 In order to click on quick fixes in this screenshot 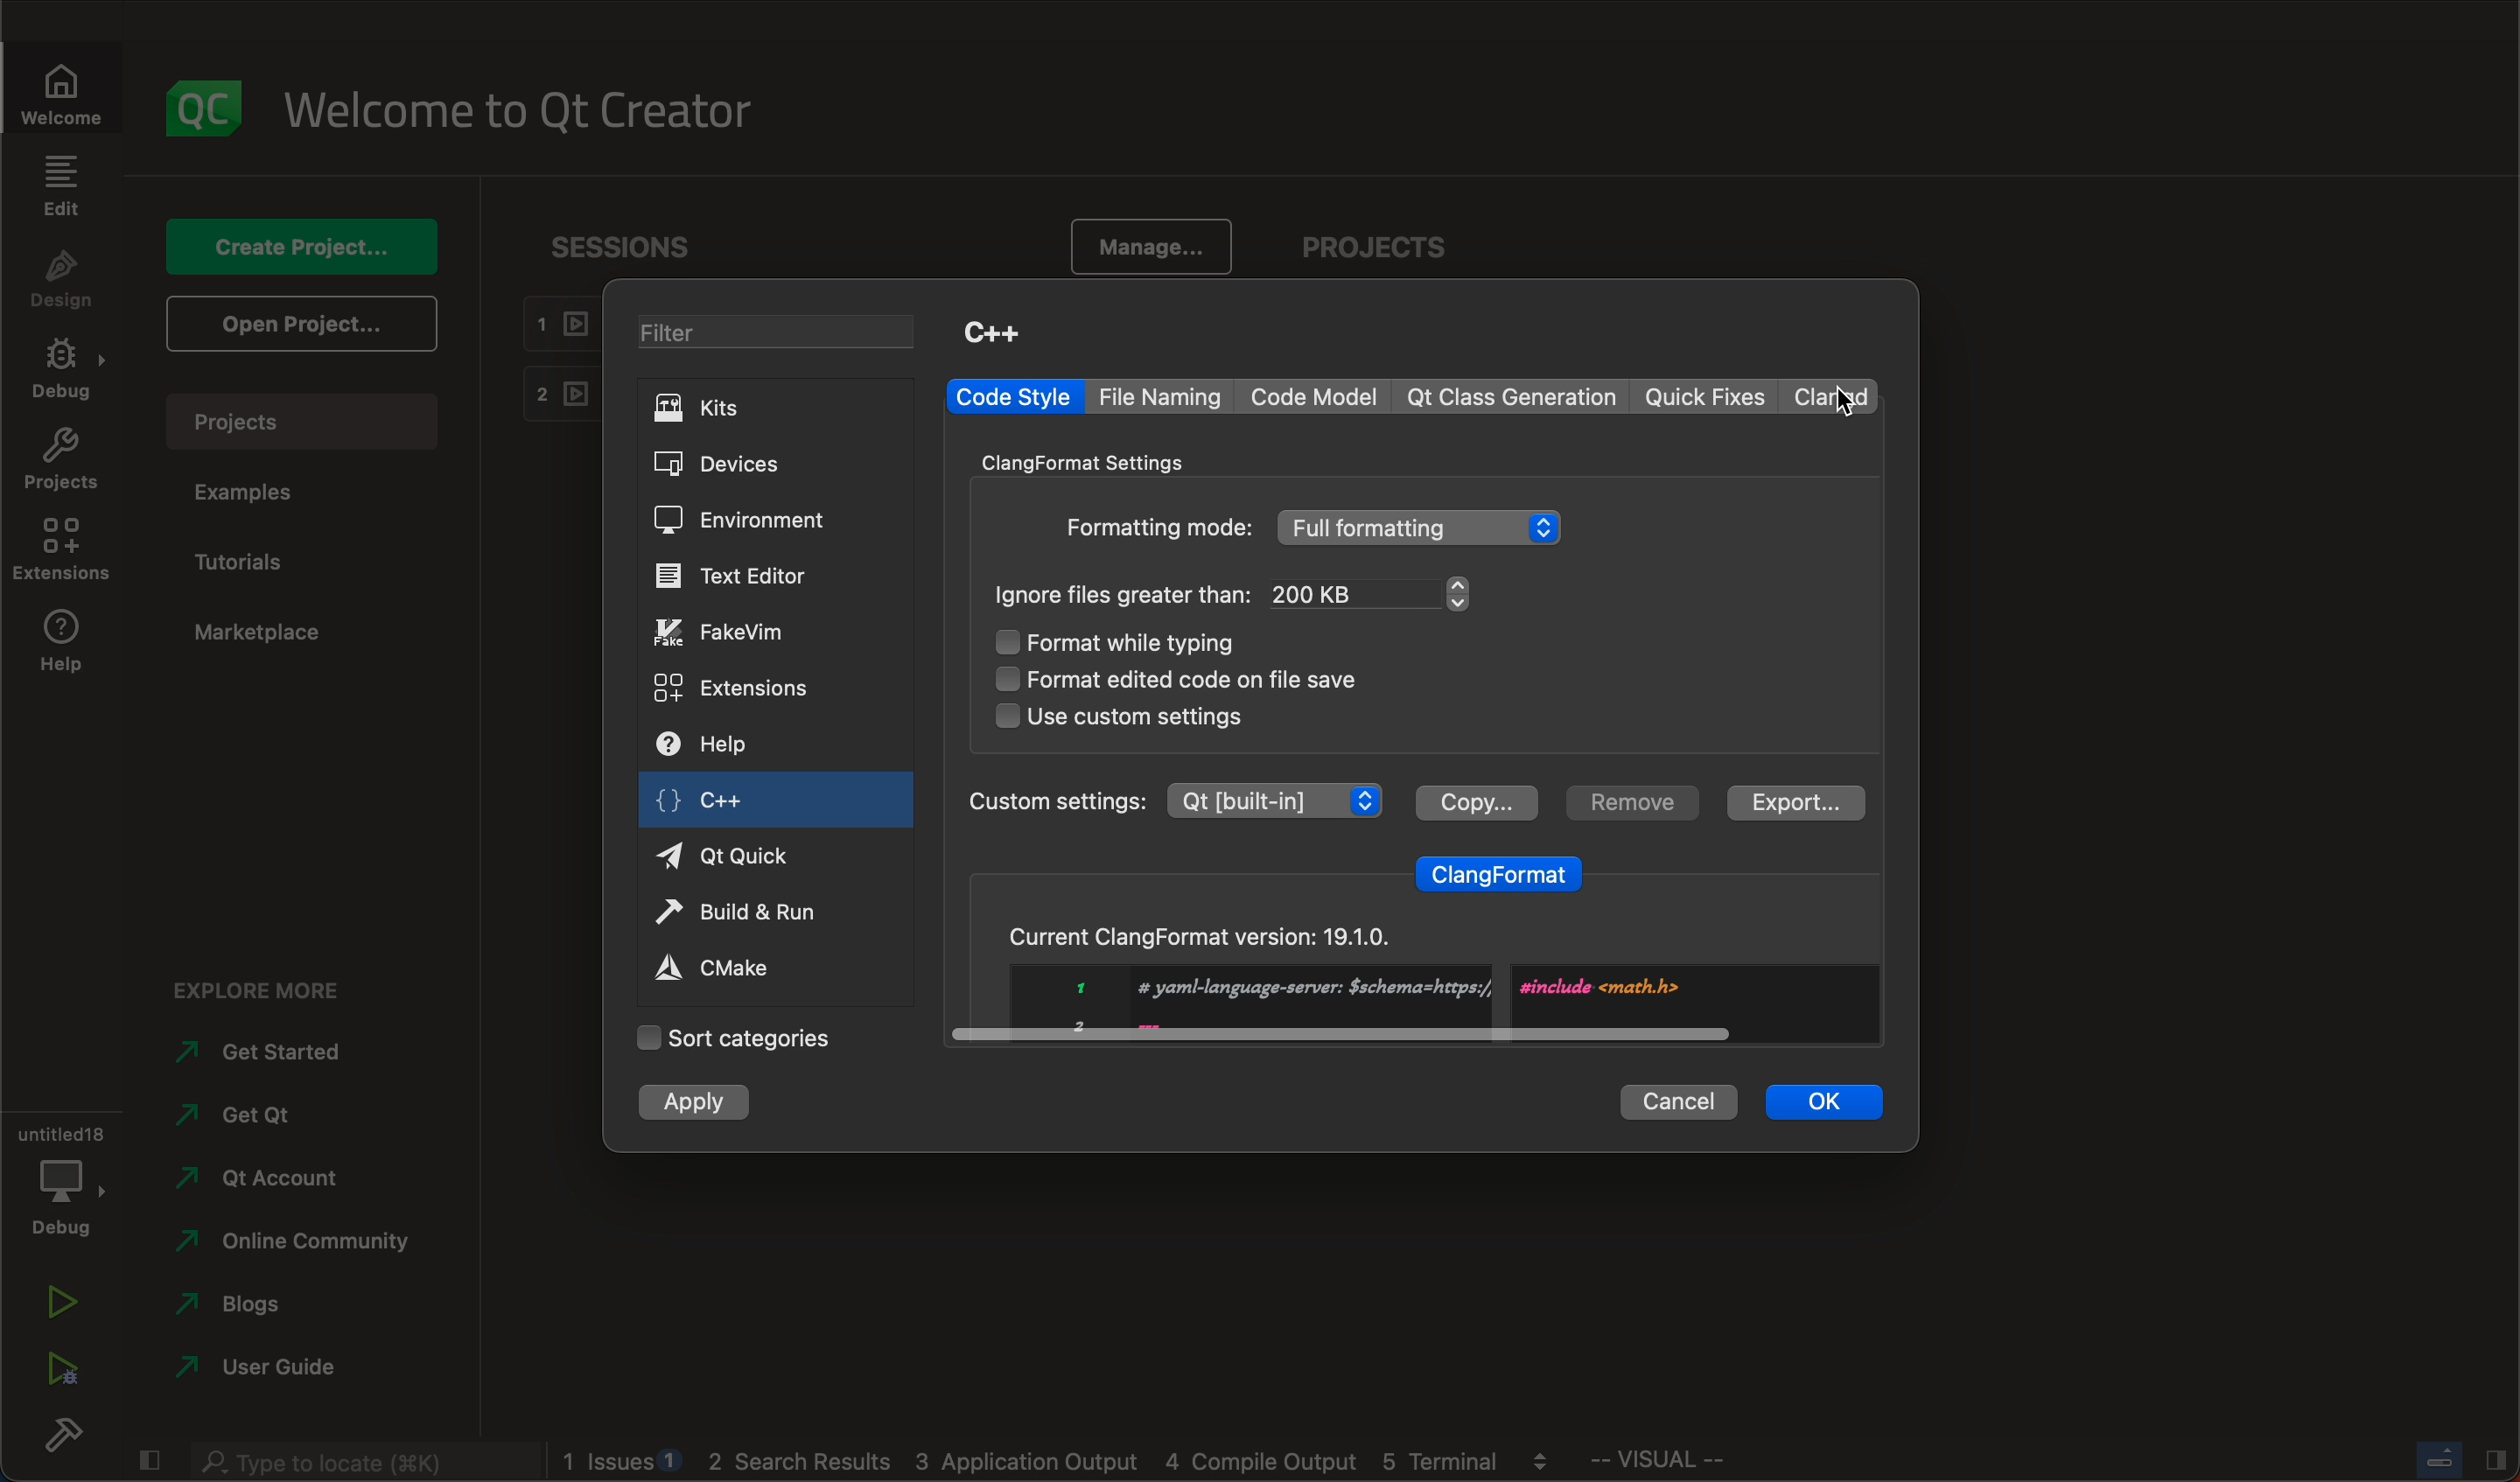, I will do `click(1706, 396)`.